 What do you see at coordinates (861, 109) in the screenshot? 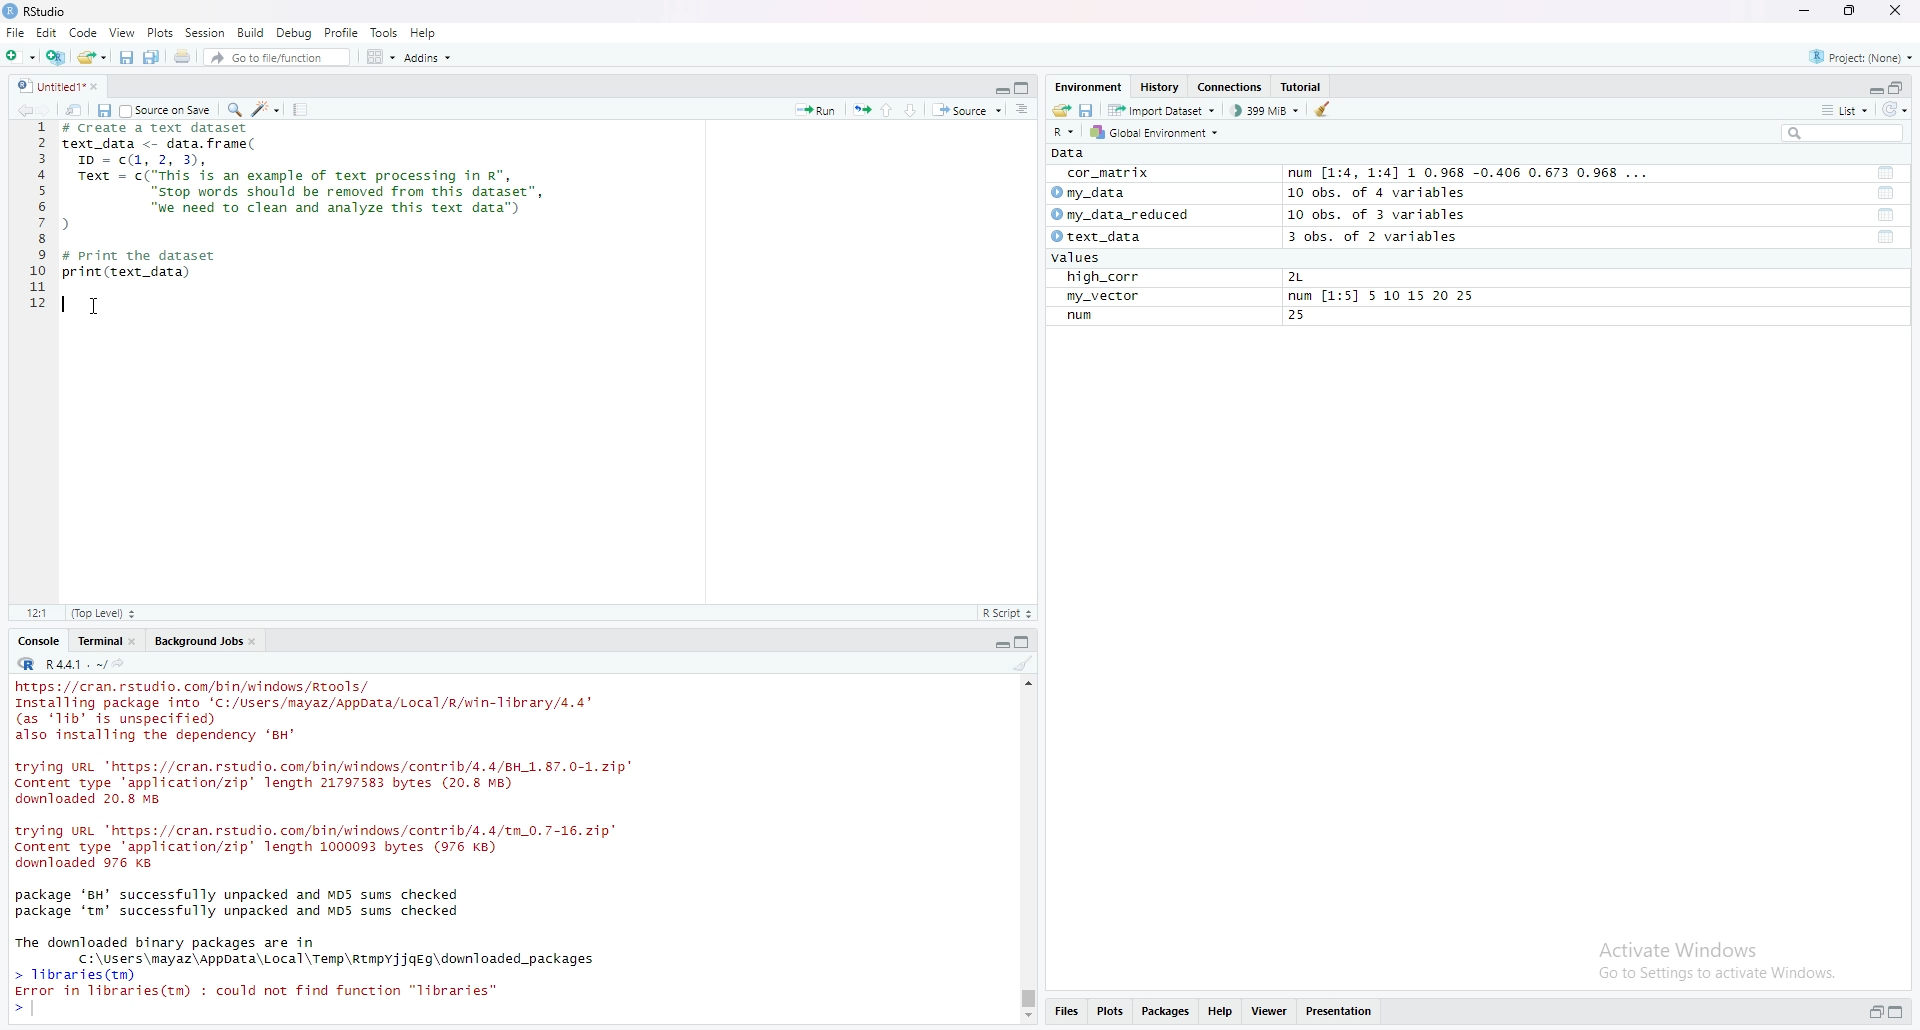
I see `rerun the previous code region` at bounding box center [861, 109].